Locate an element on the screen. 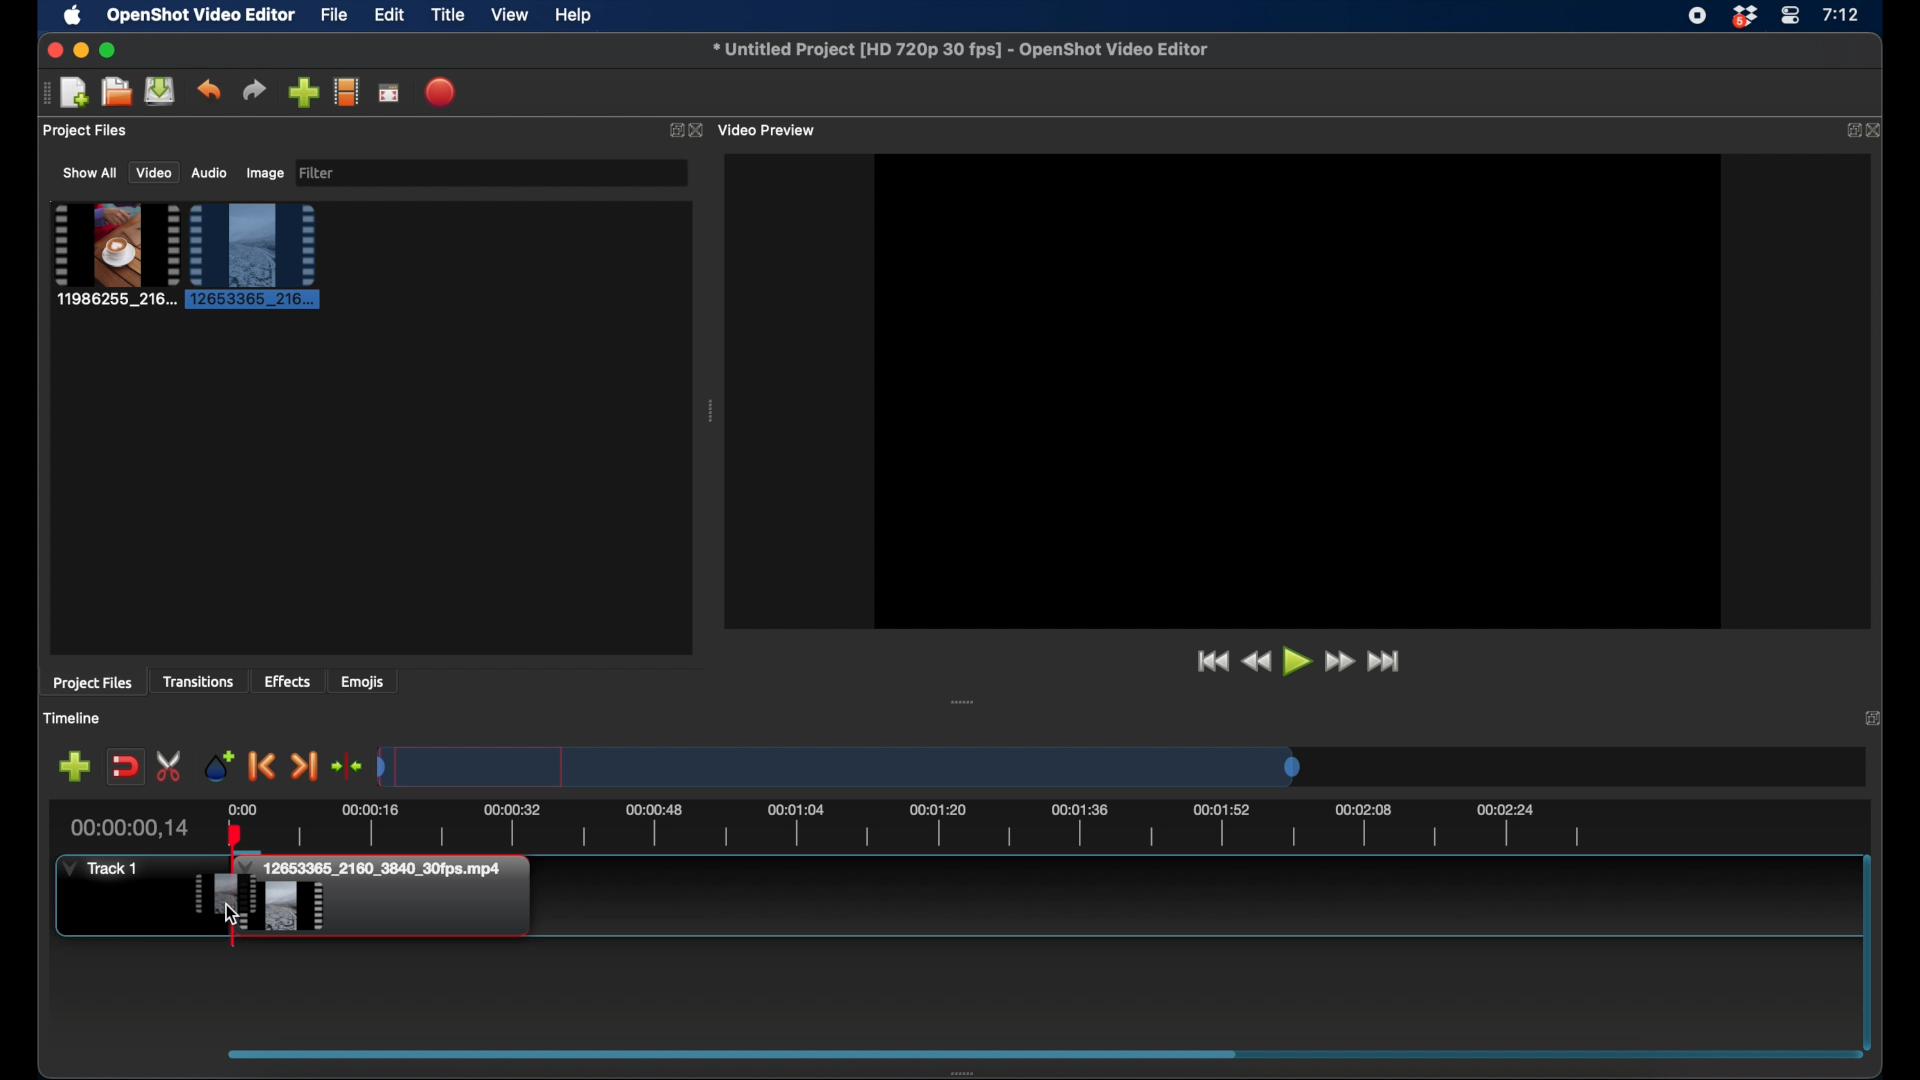 This screenshot has width=1920, height=1080. next marker is located at coordinates (306, 767).